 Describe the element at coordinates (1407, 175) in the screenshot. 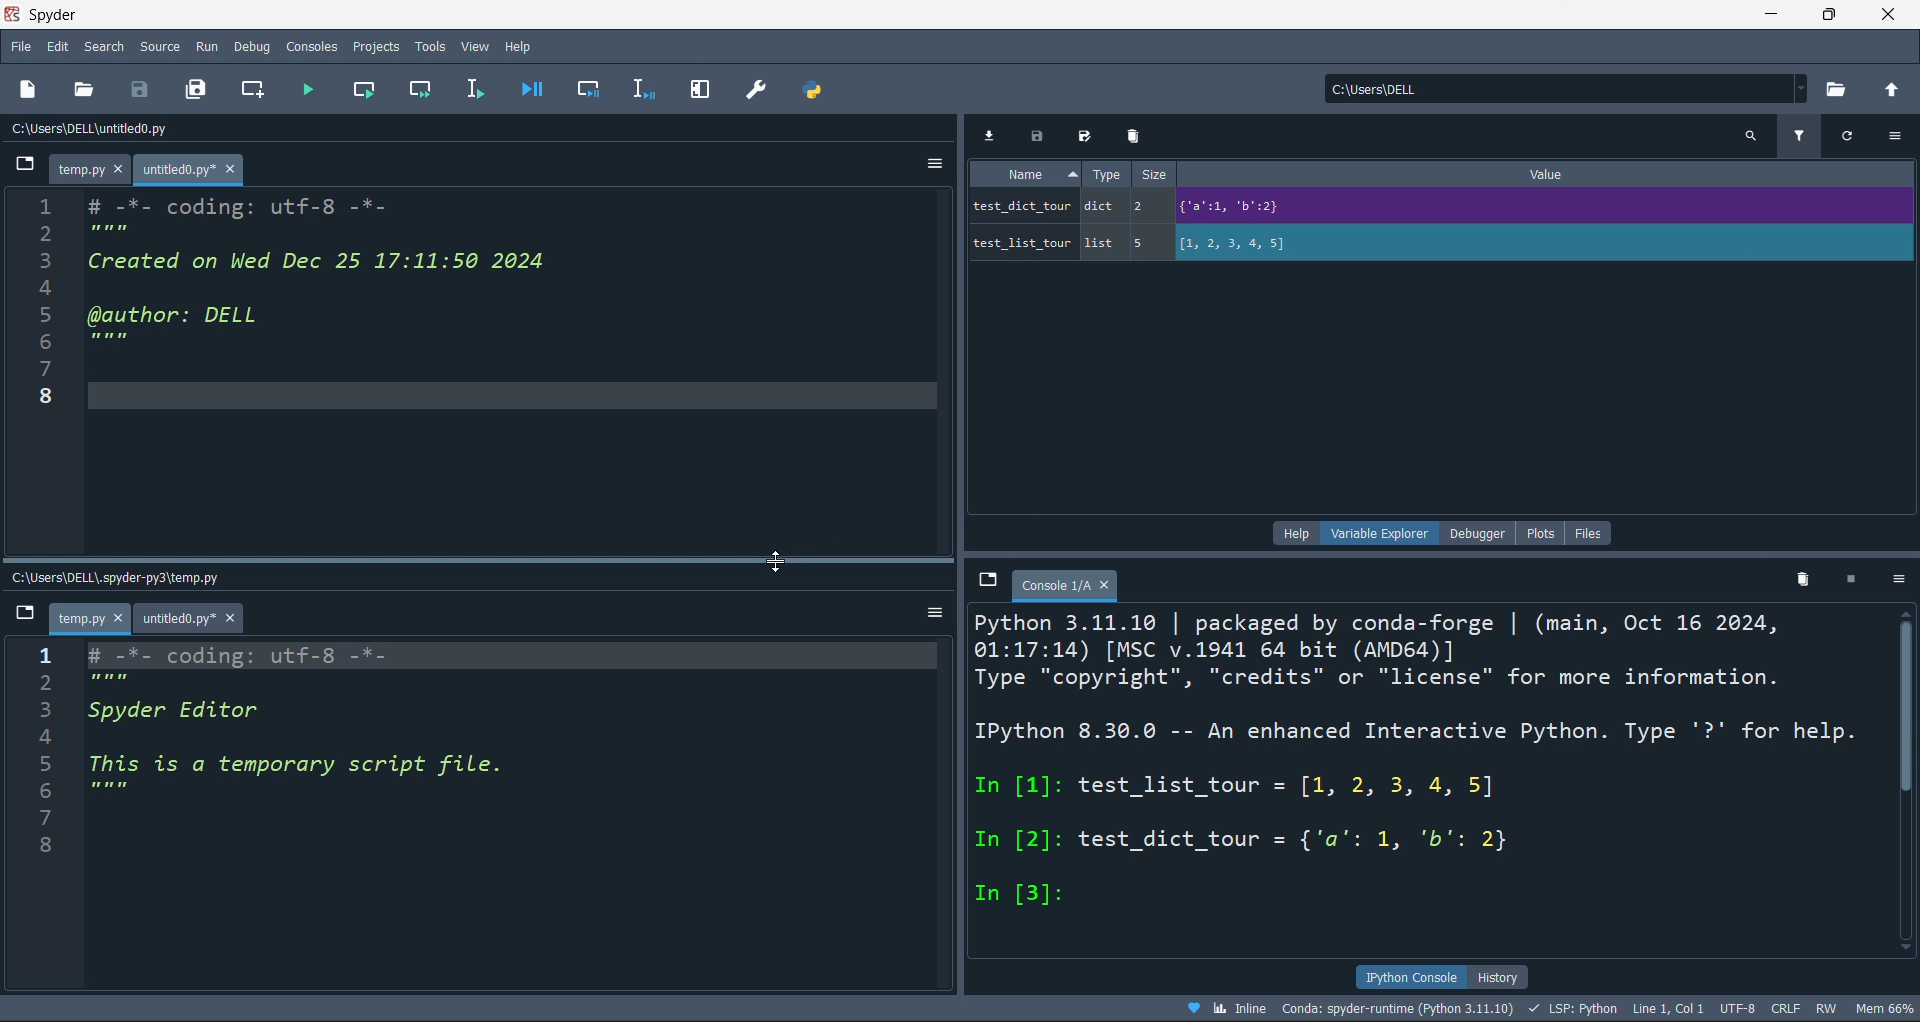

I see `a | Name a Type Size Value` at that location.